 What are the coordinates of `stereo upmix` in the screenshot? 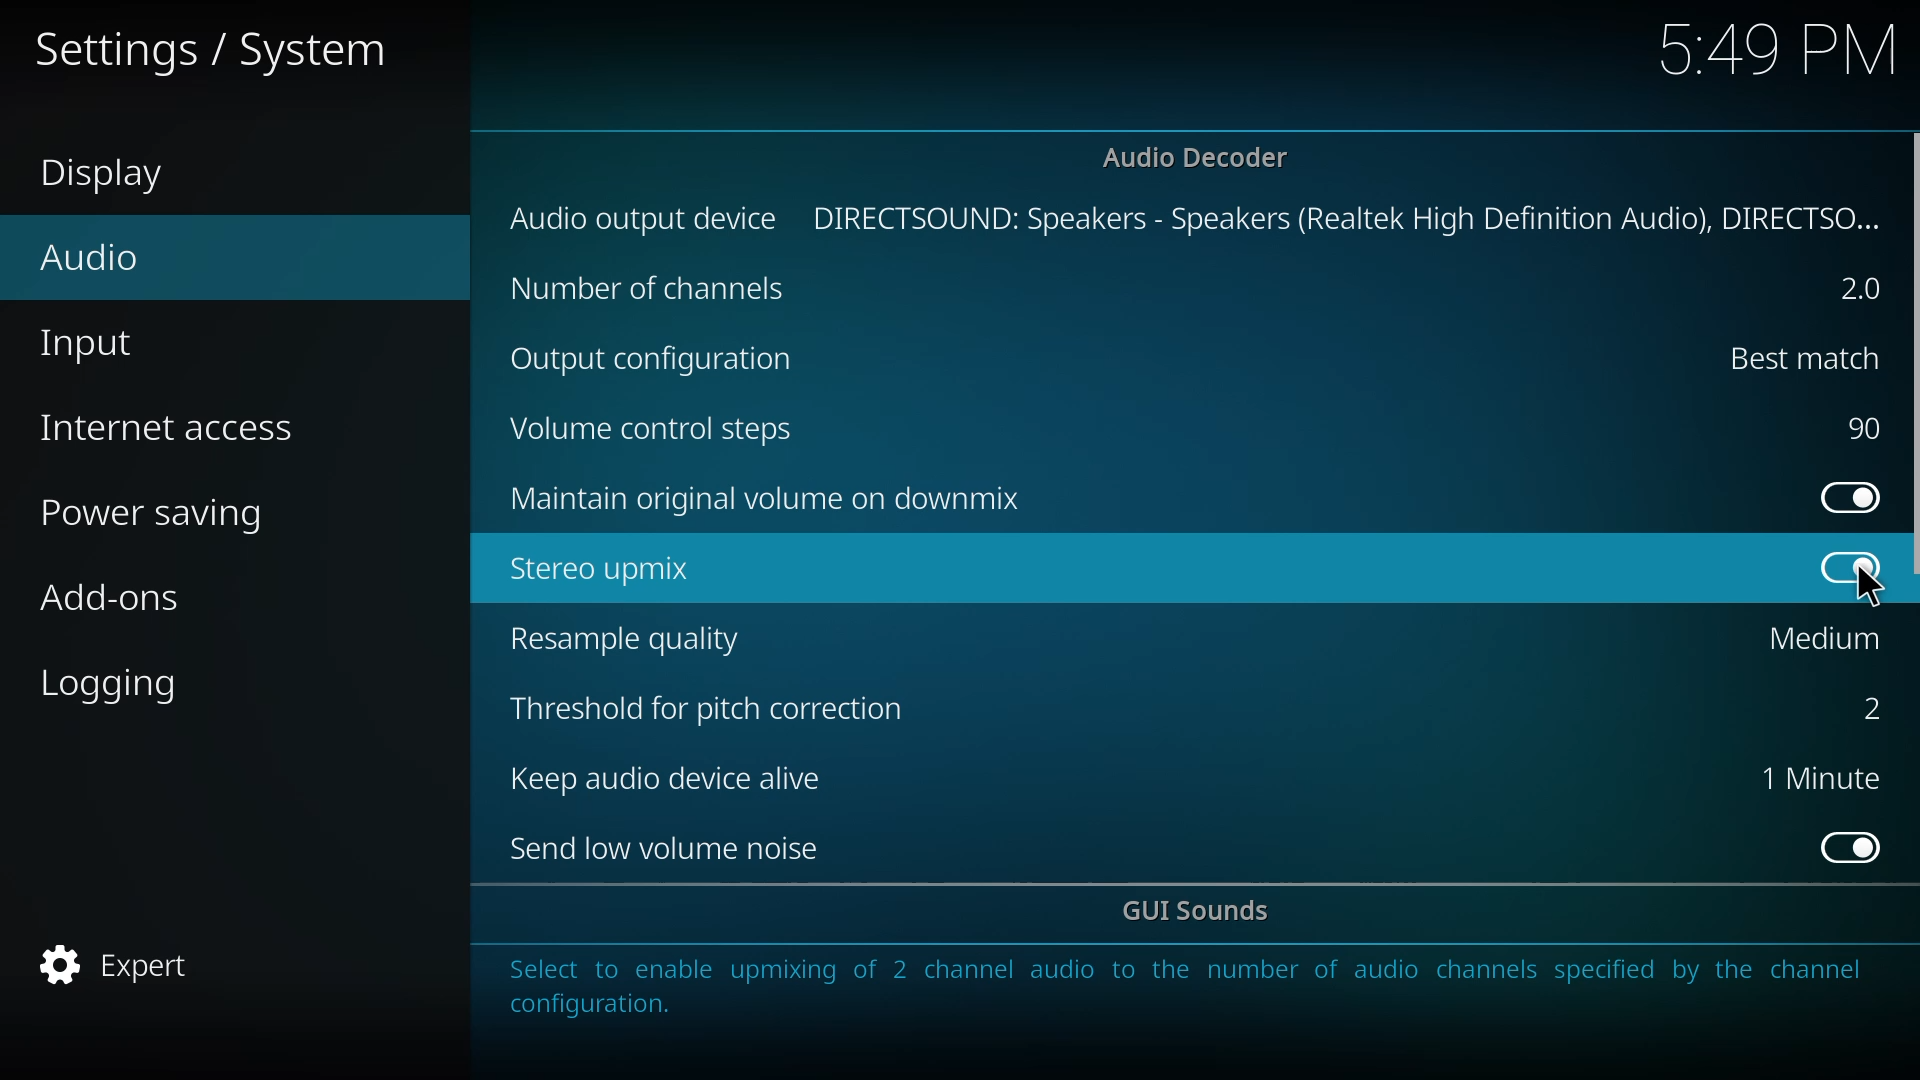 It's located at (609, 569).